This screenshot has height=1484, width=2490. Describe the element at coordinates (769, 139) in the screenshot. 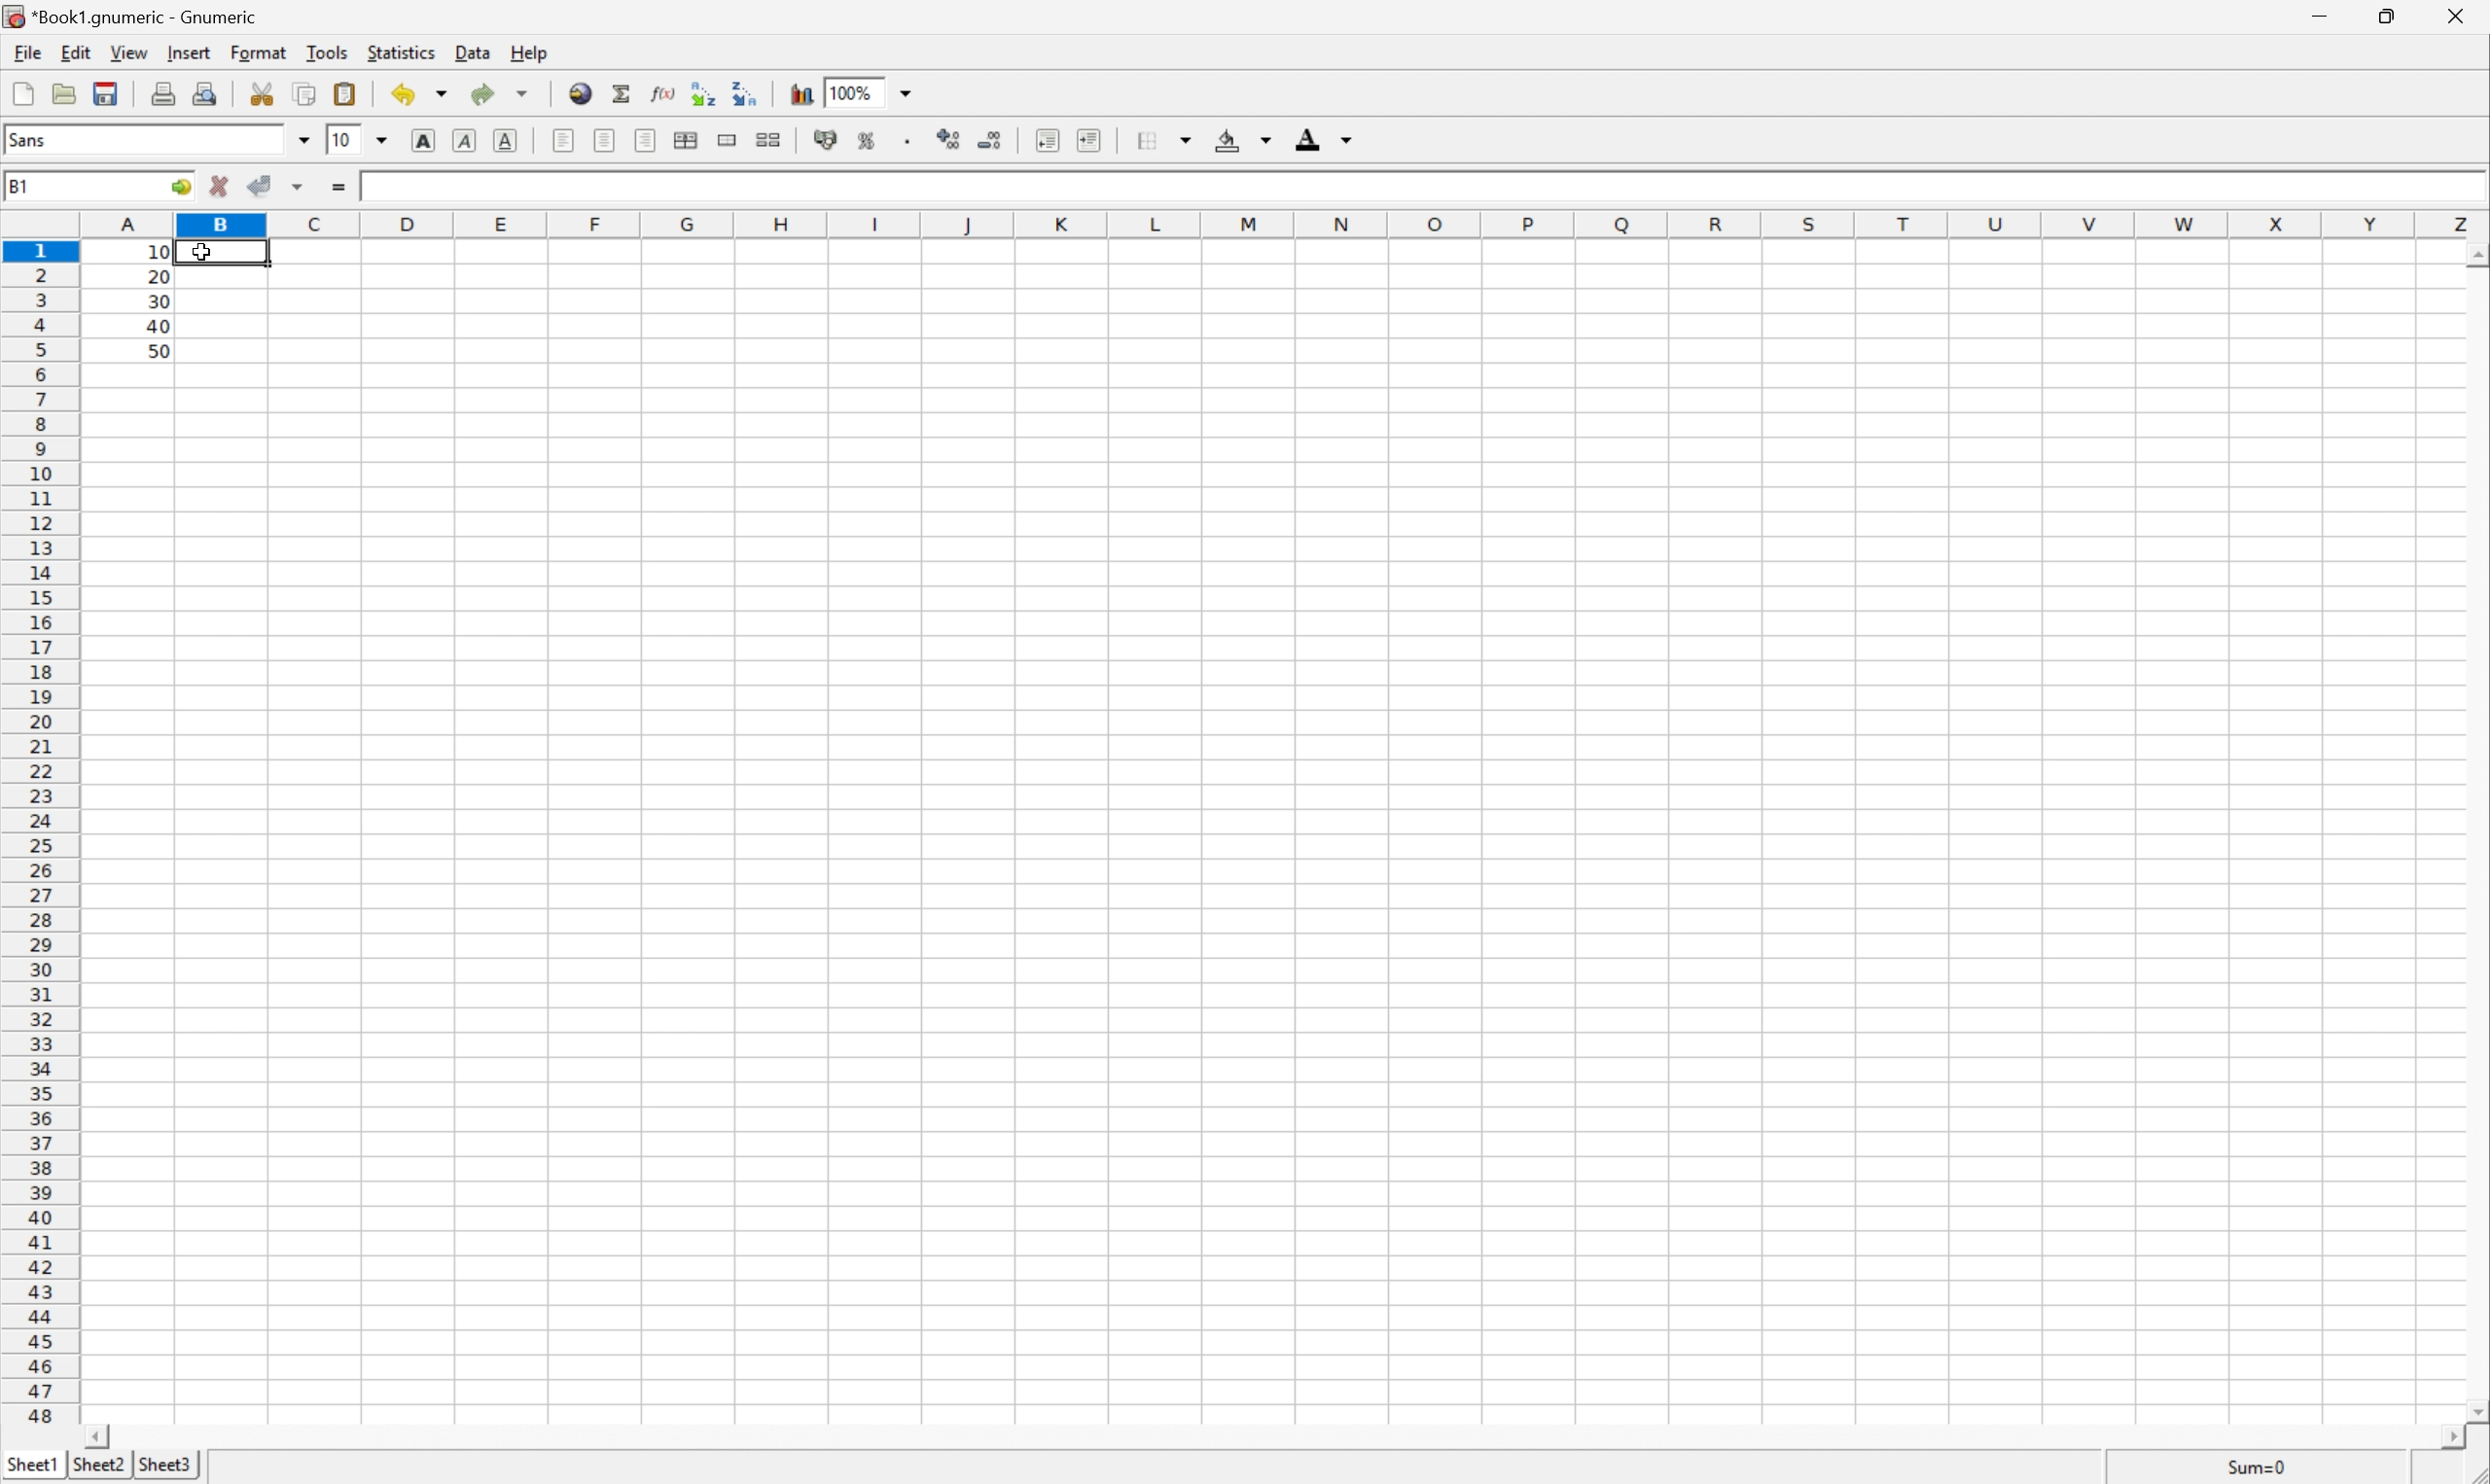

I see `Split the ranges of merged cells` at that location.